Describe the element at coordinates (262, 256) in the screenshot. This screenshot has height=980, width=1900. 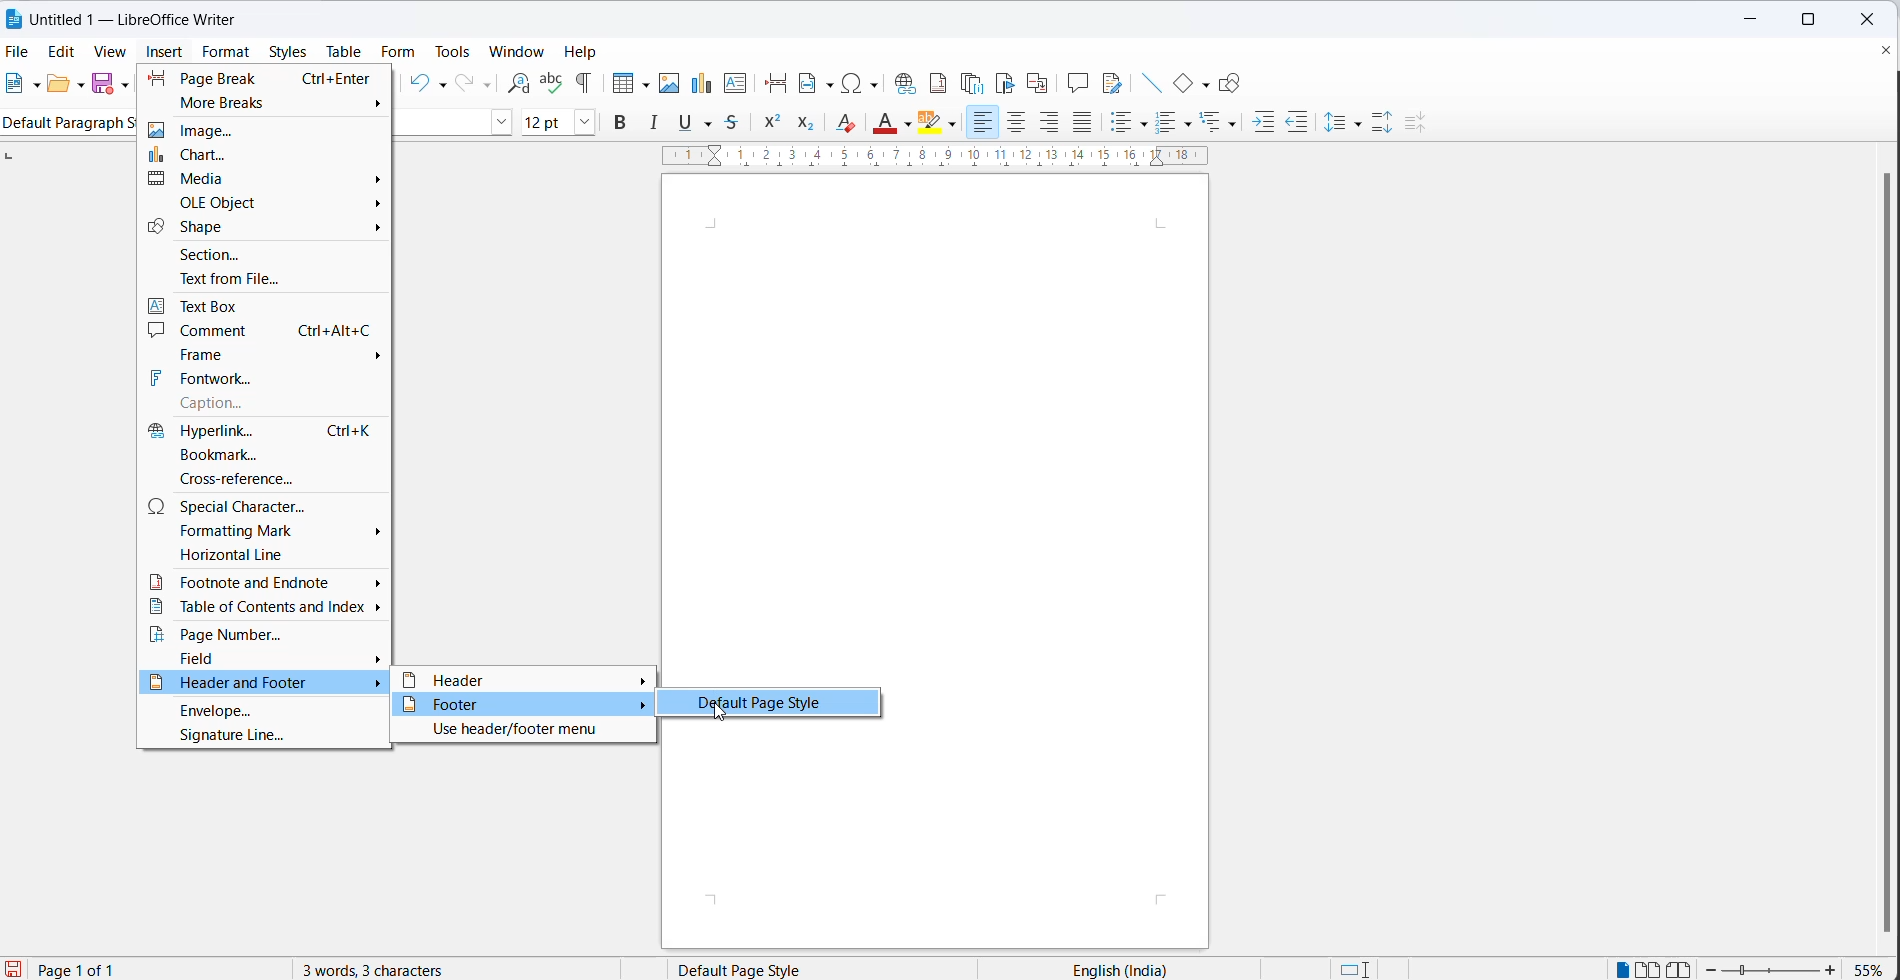
I see `section` at that location.